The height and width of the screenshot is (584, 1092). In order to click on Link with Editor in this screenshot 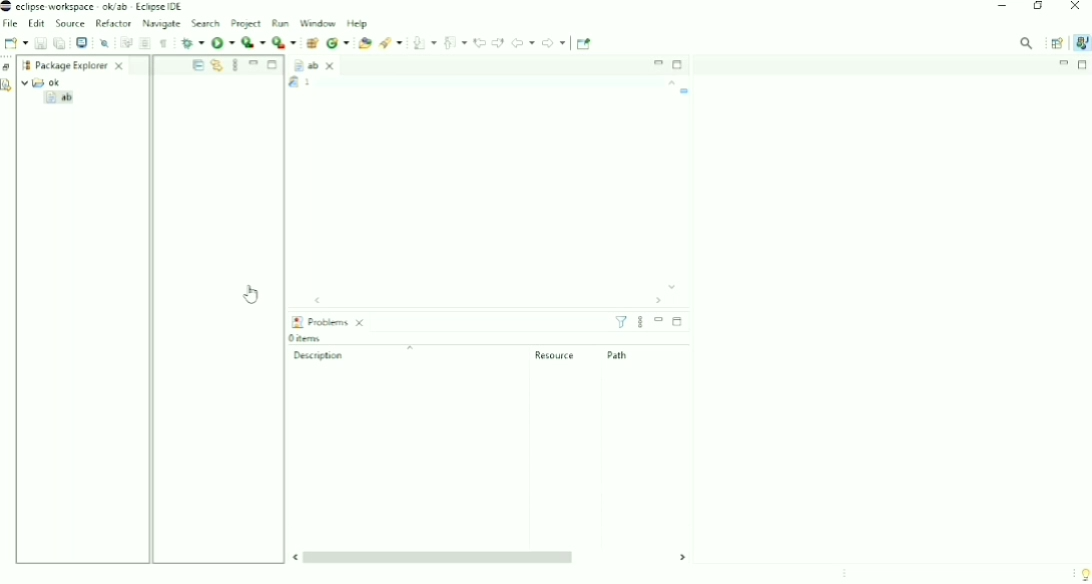, I will do `click(216, 65)`.